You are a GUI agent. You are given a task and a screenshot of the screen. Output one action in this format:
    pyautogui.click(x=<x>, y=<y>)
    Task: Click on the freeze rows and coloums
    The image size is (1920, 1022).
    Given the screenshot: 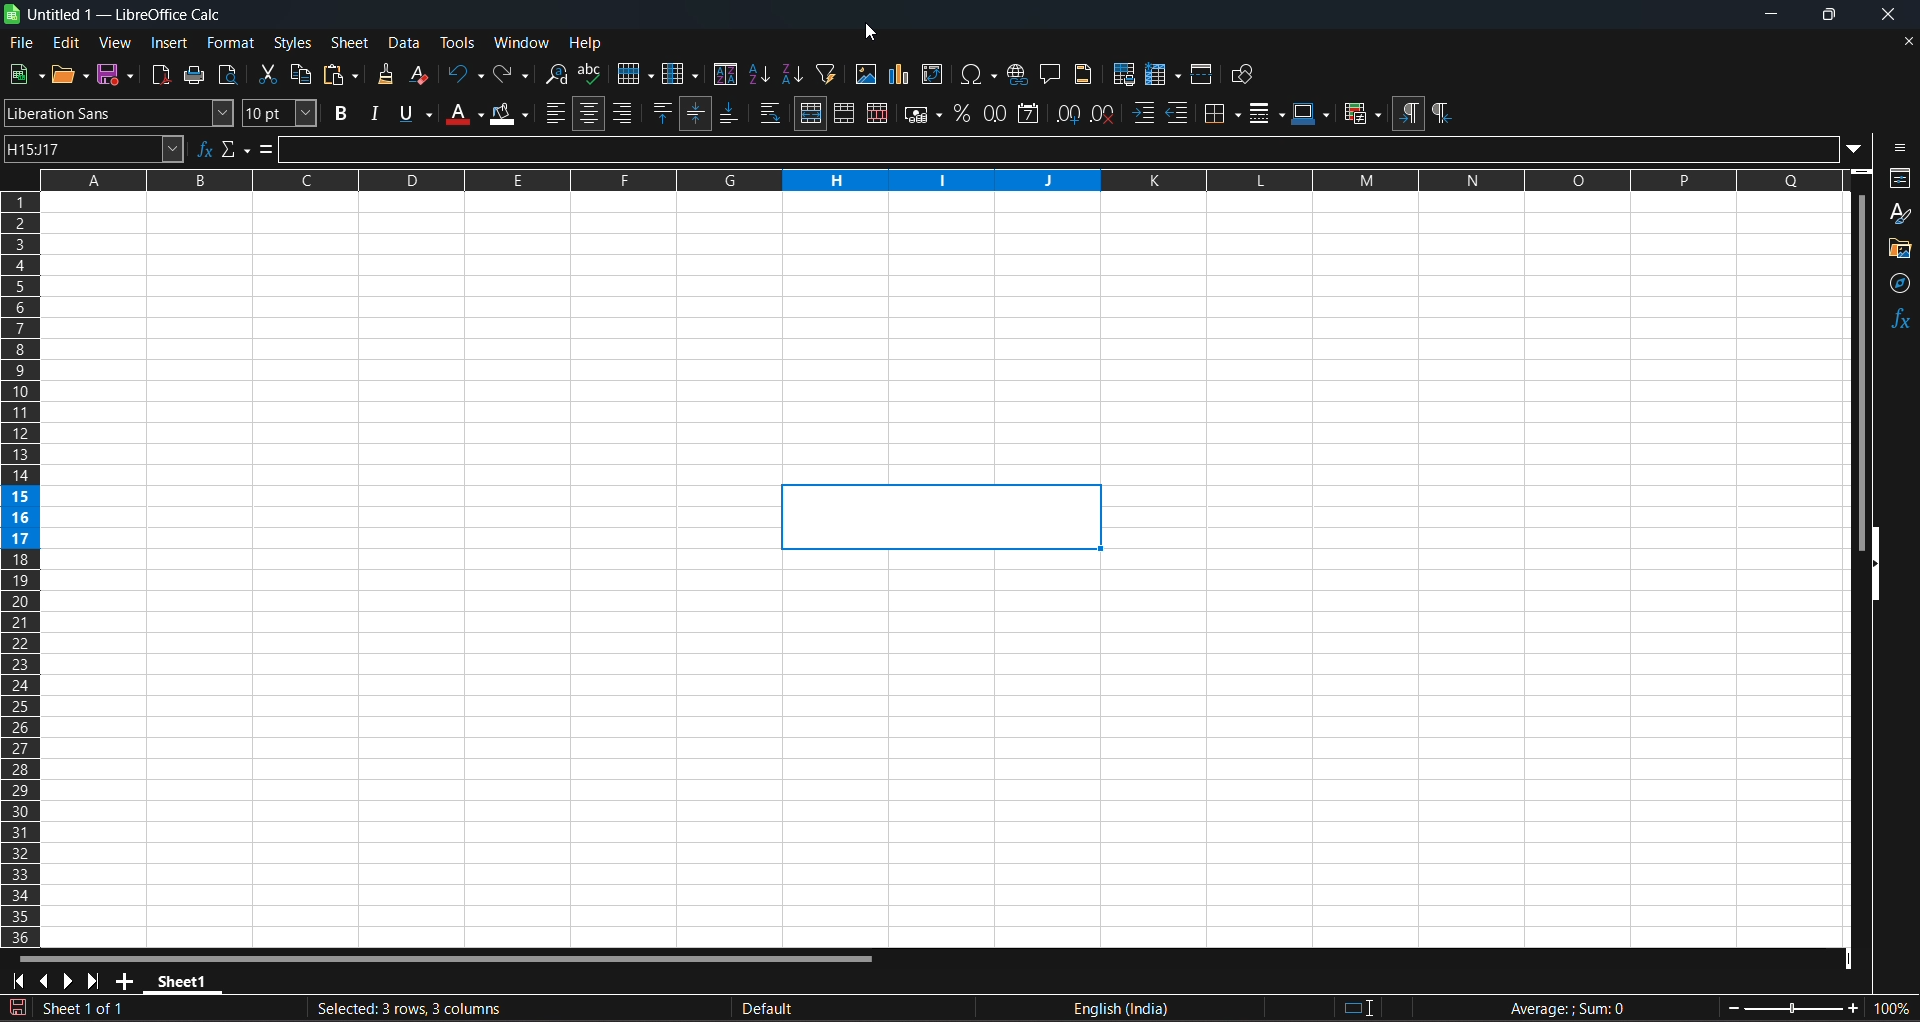 What is the action you would take?
    pyautogui.click(x=1164, y=75)
    